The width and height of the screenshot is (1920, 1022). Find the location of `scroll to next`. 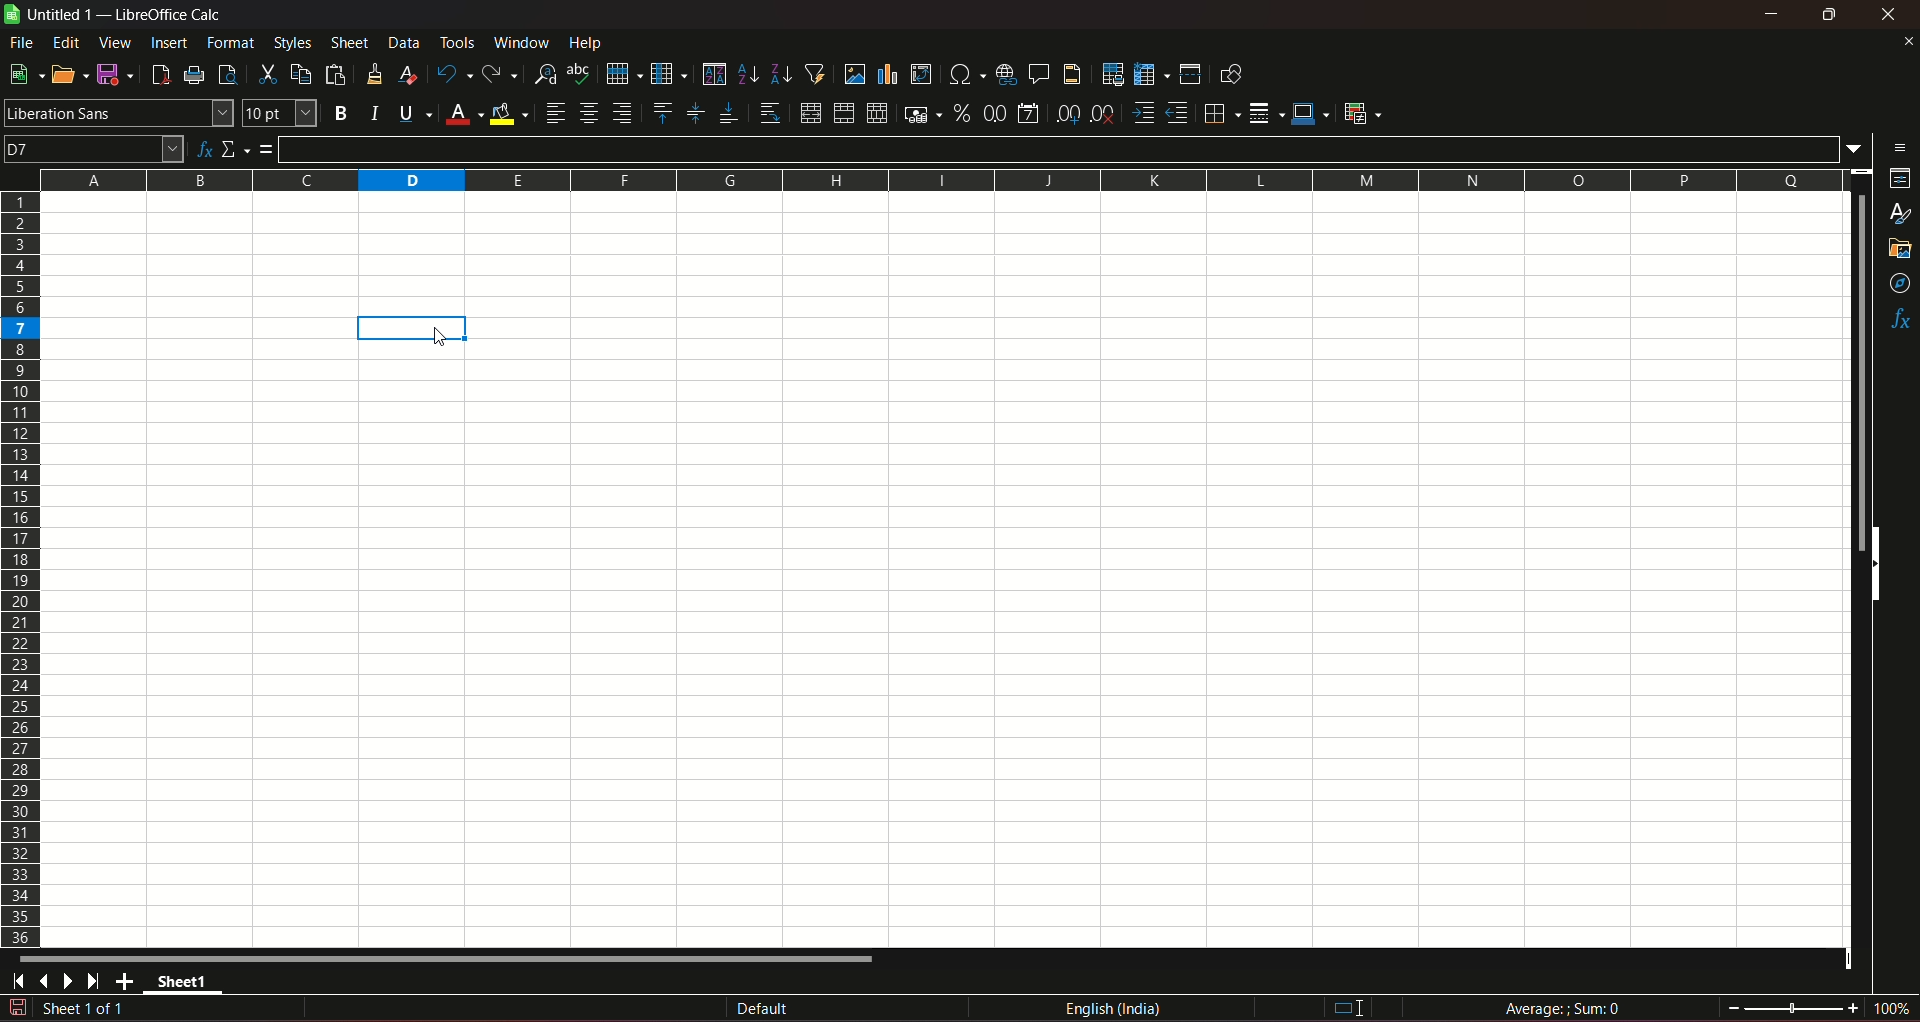

scroll to next is located at coordinates (72, 982).